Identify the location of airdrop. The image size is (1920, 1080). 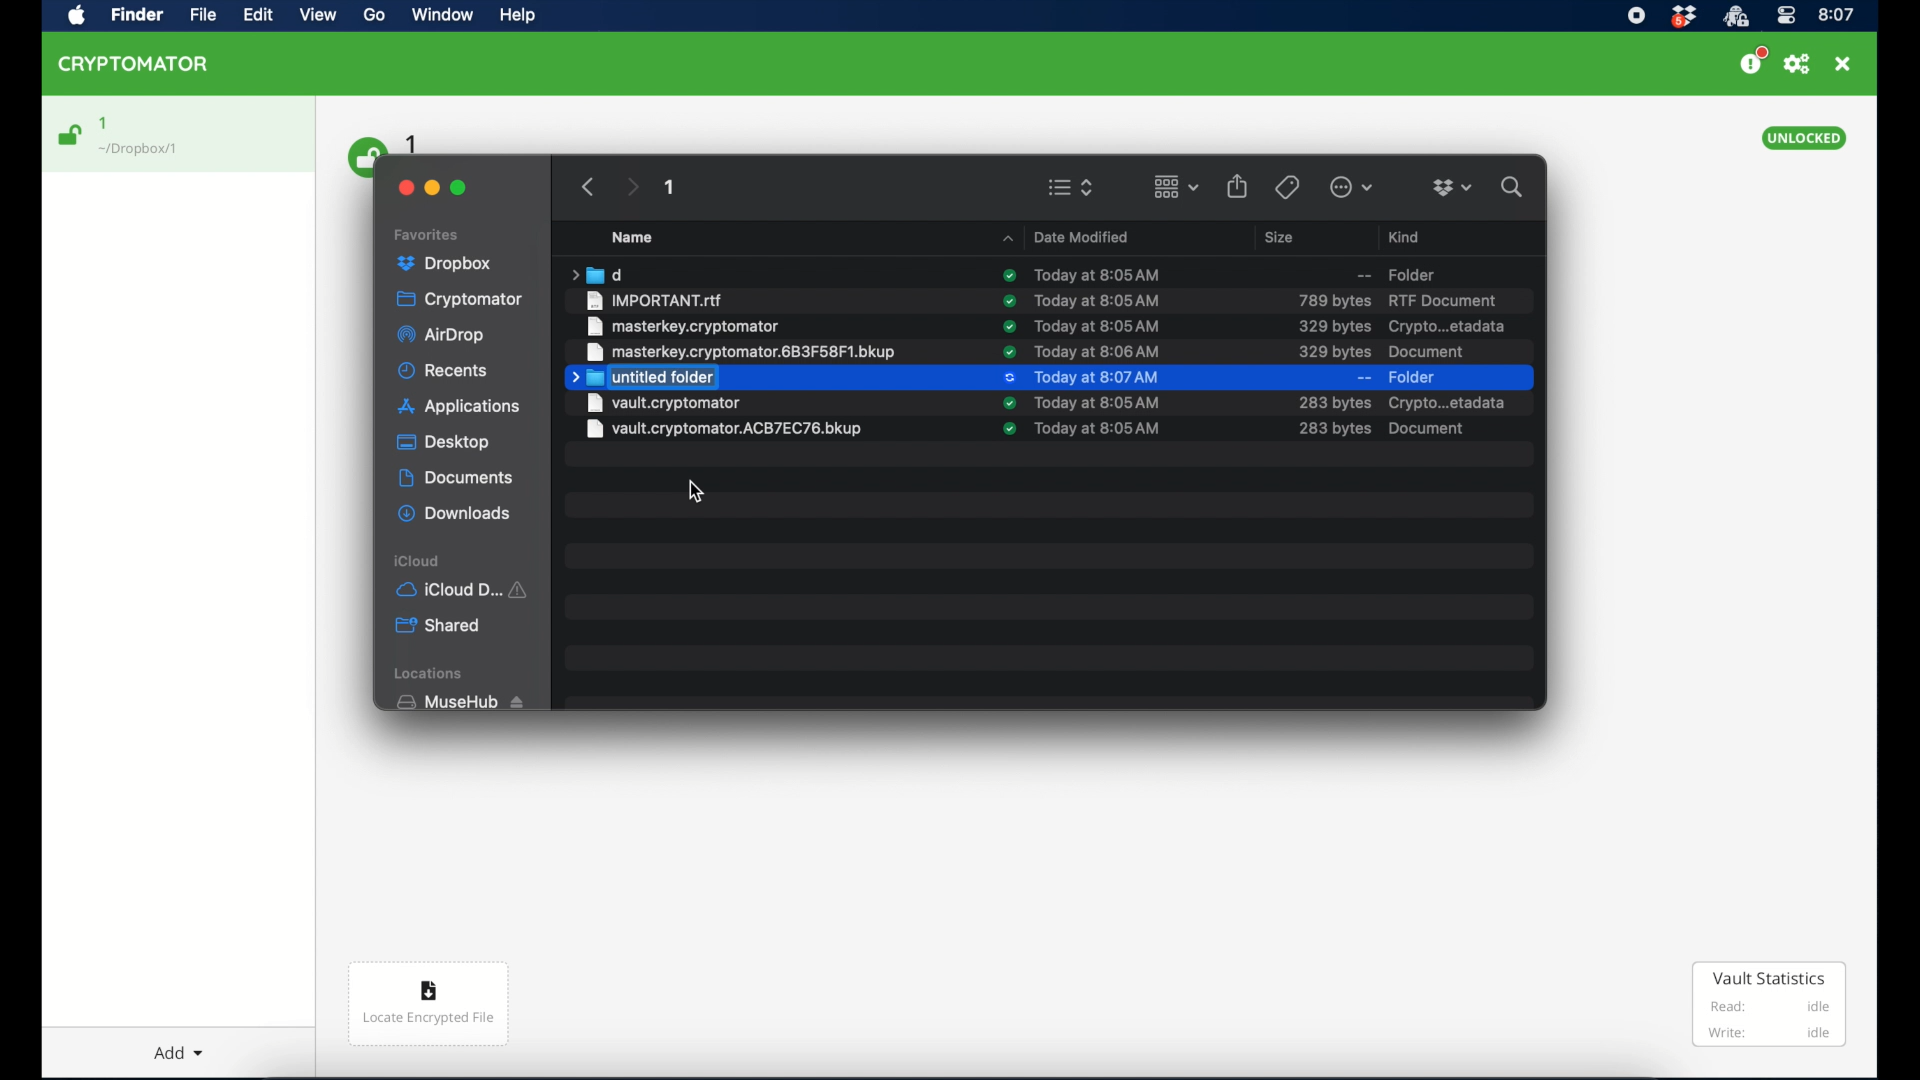
(443, 337).